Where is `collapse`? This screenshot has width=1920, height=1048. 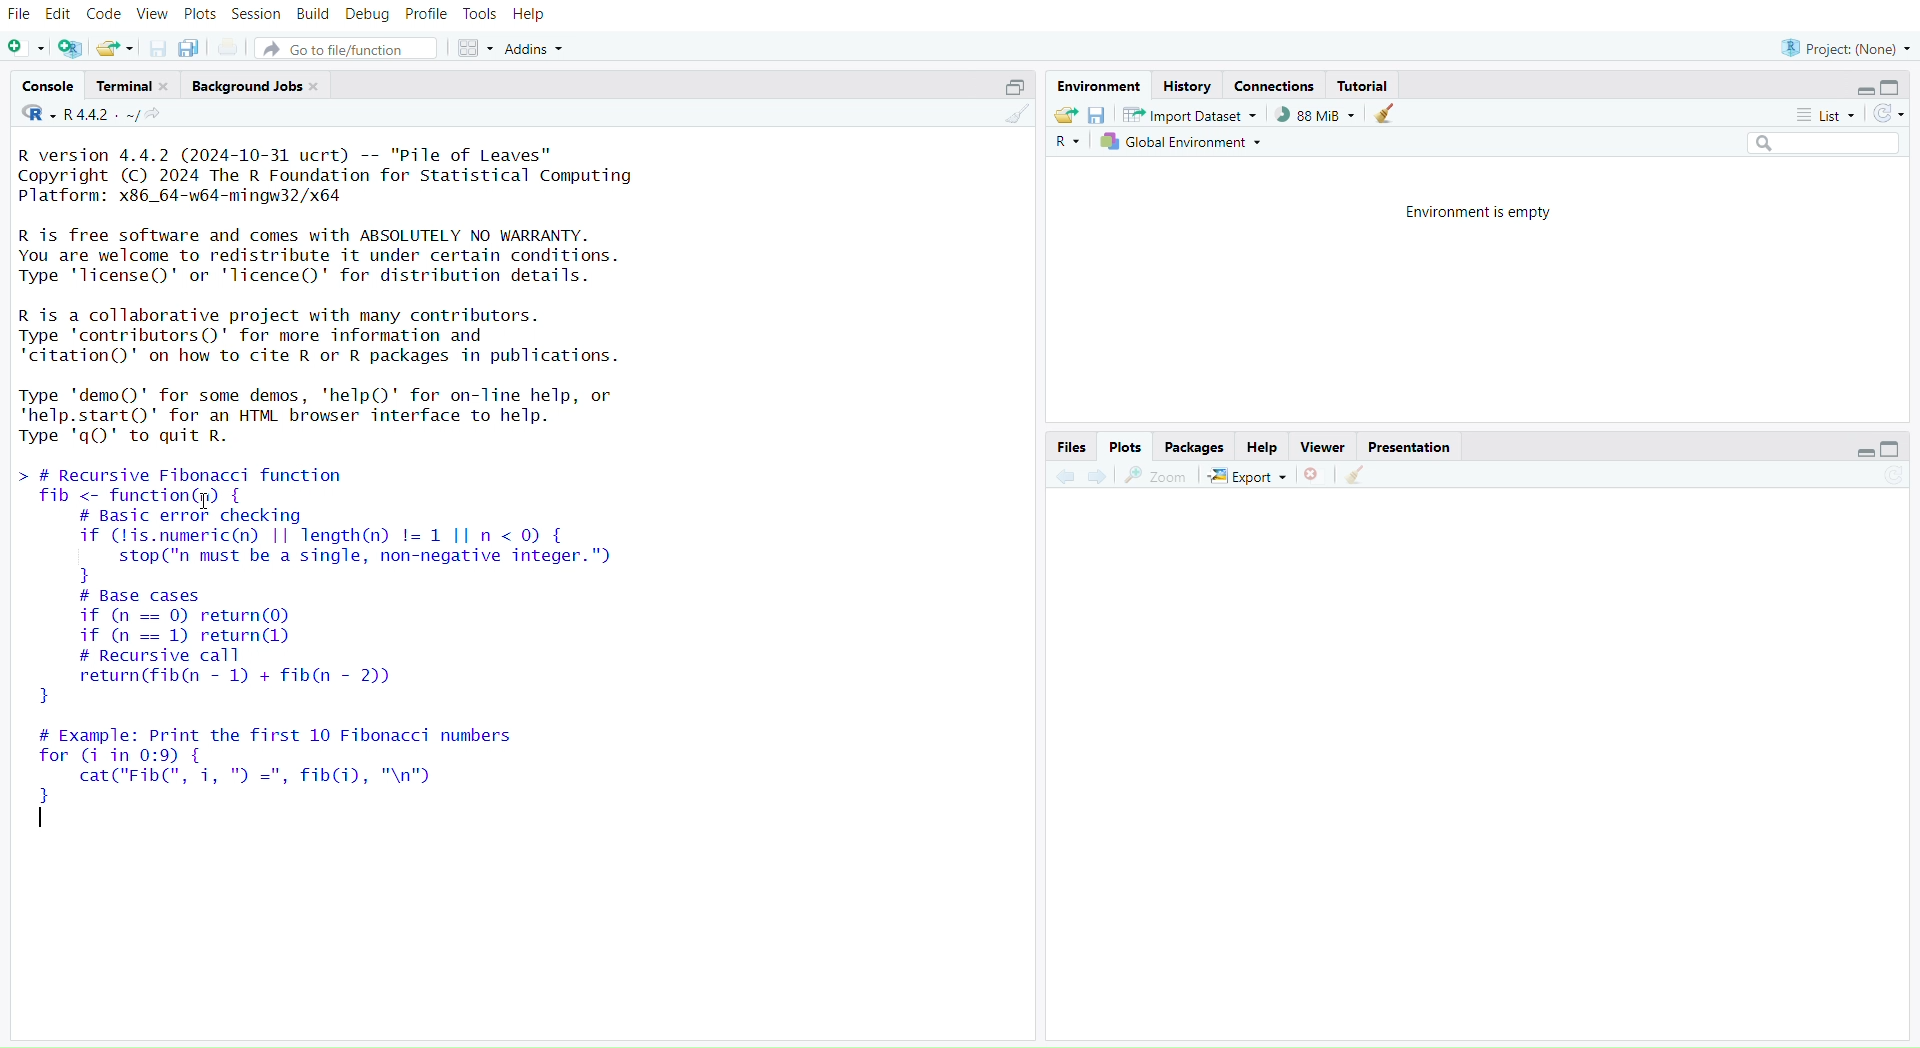 collapse is located at coordinates (1893, 448).